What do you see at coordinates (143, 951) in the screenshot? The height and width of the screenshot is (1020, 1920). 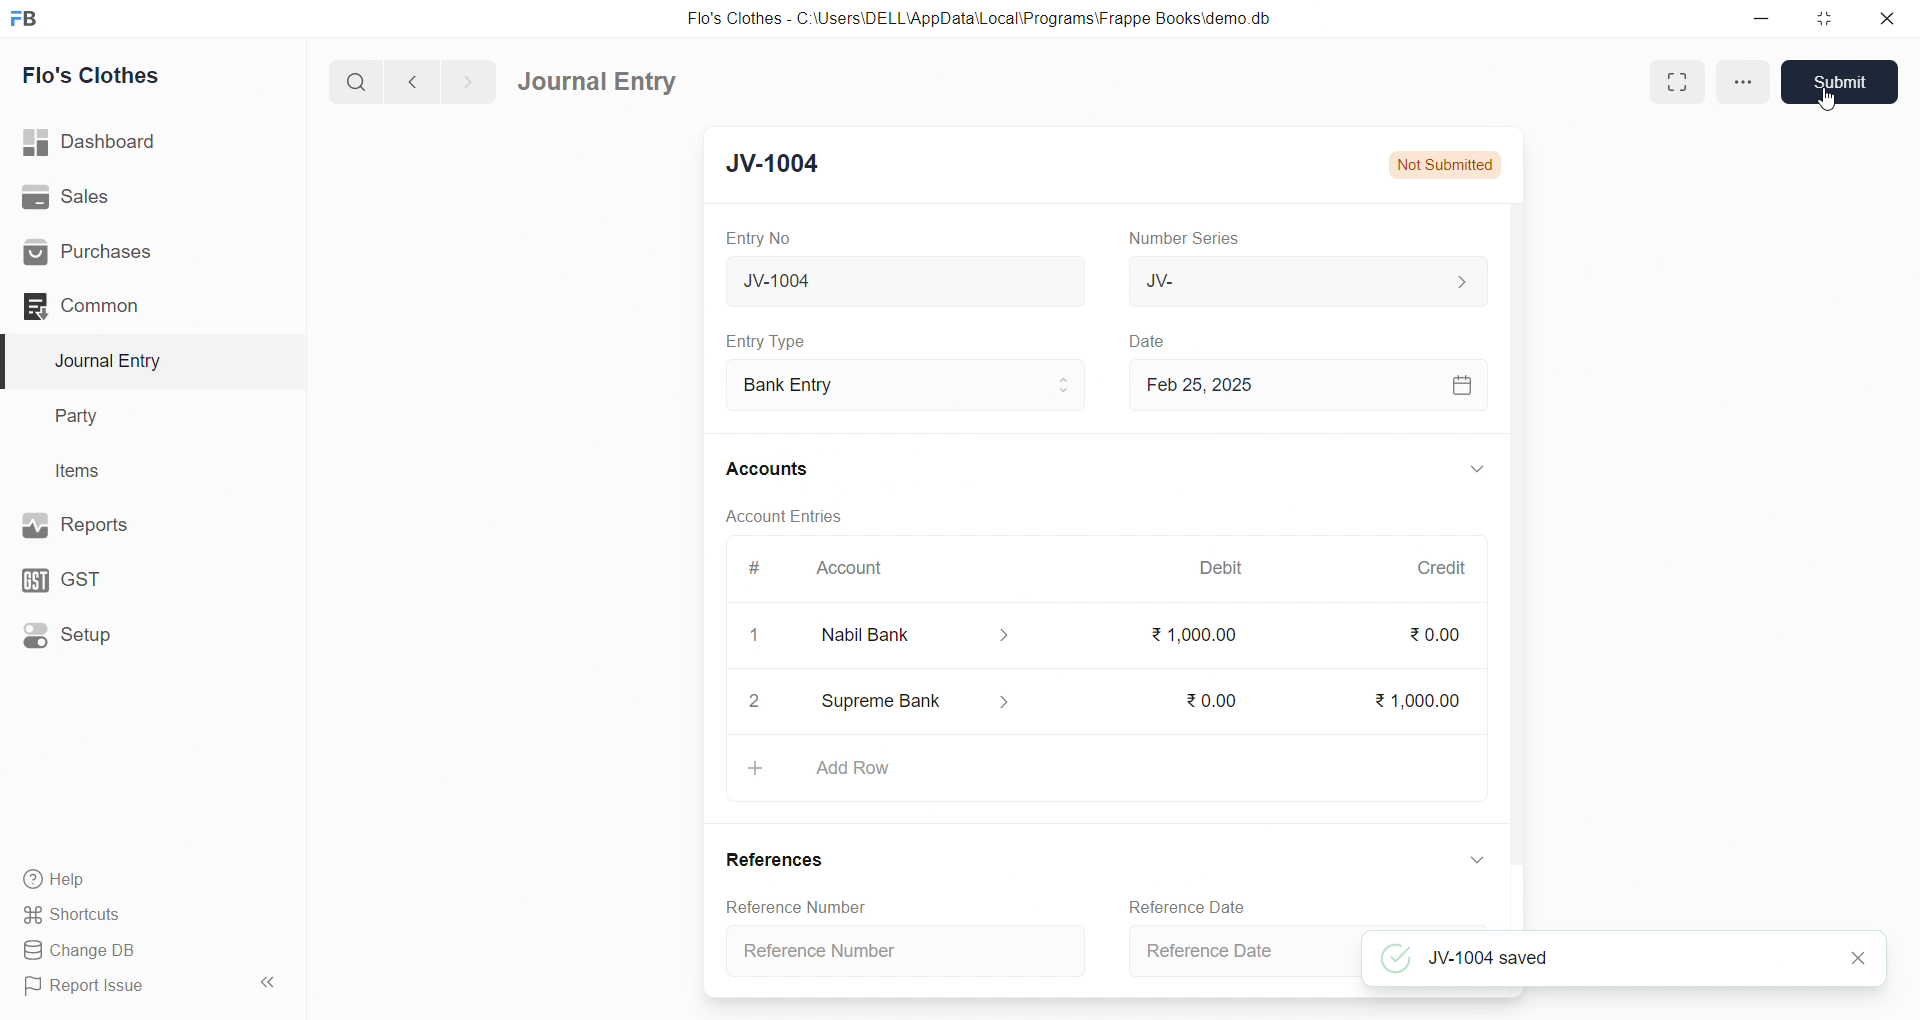 I see `Change DB` at bounding box center [143, 951].